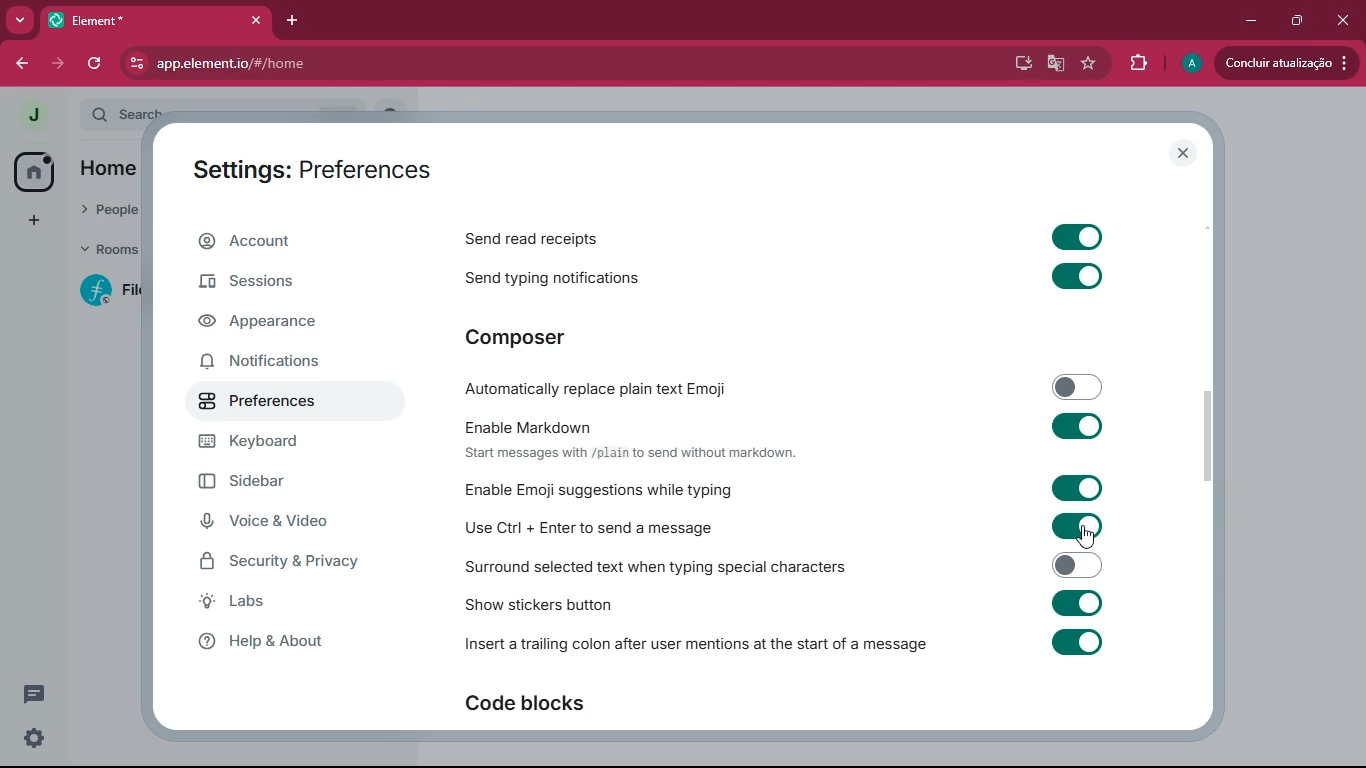  What do you see at coordinates (1070, 424) in the screenshot?
I see `toggle on or off` at bounding box center [1070, 424].